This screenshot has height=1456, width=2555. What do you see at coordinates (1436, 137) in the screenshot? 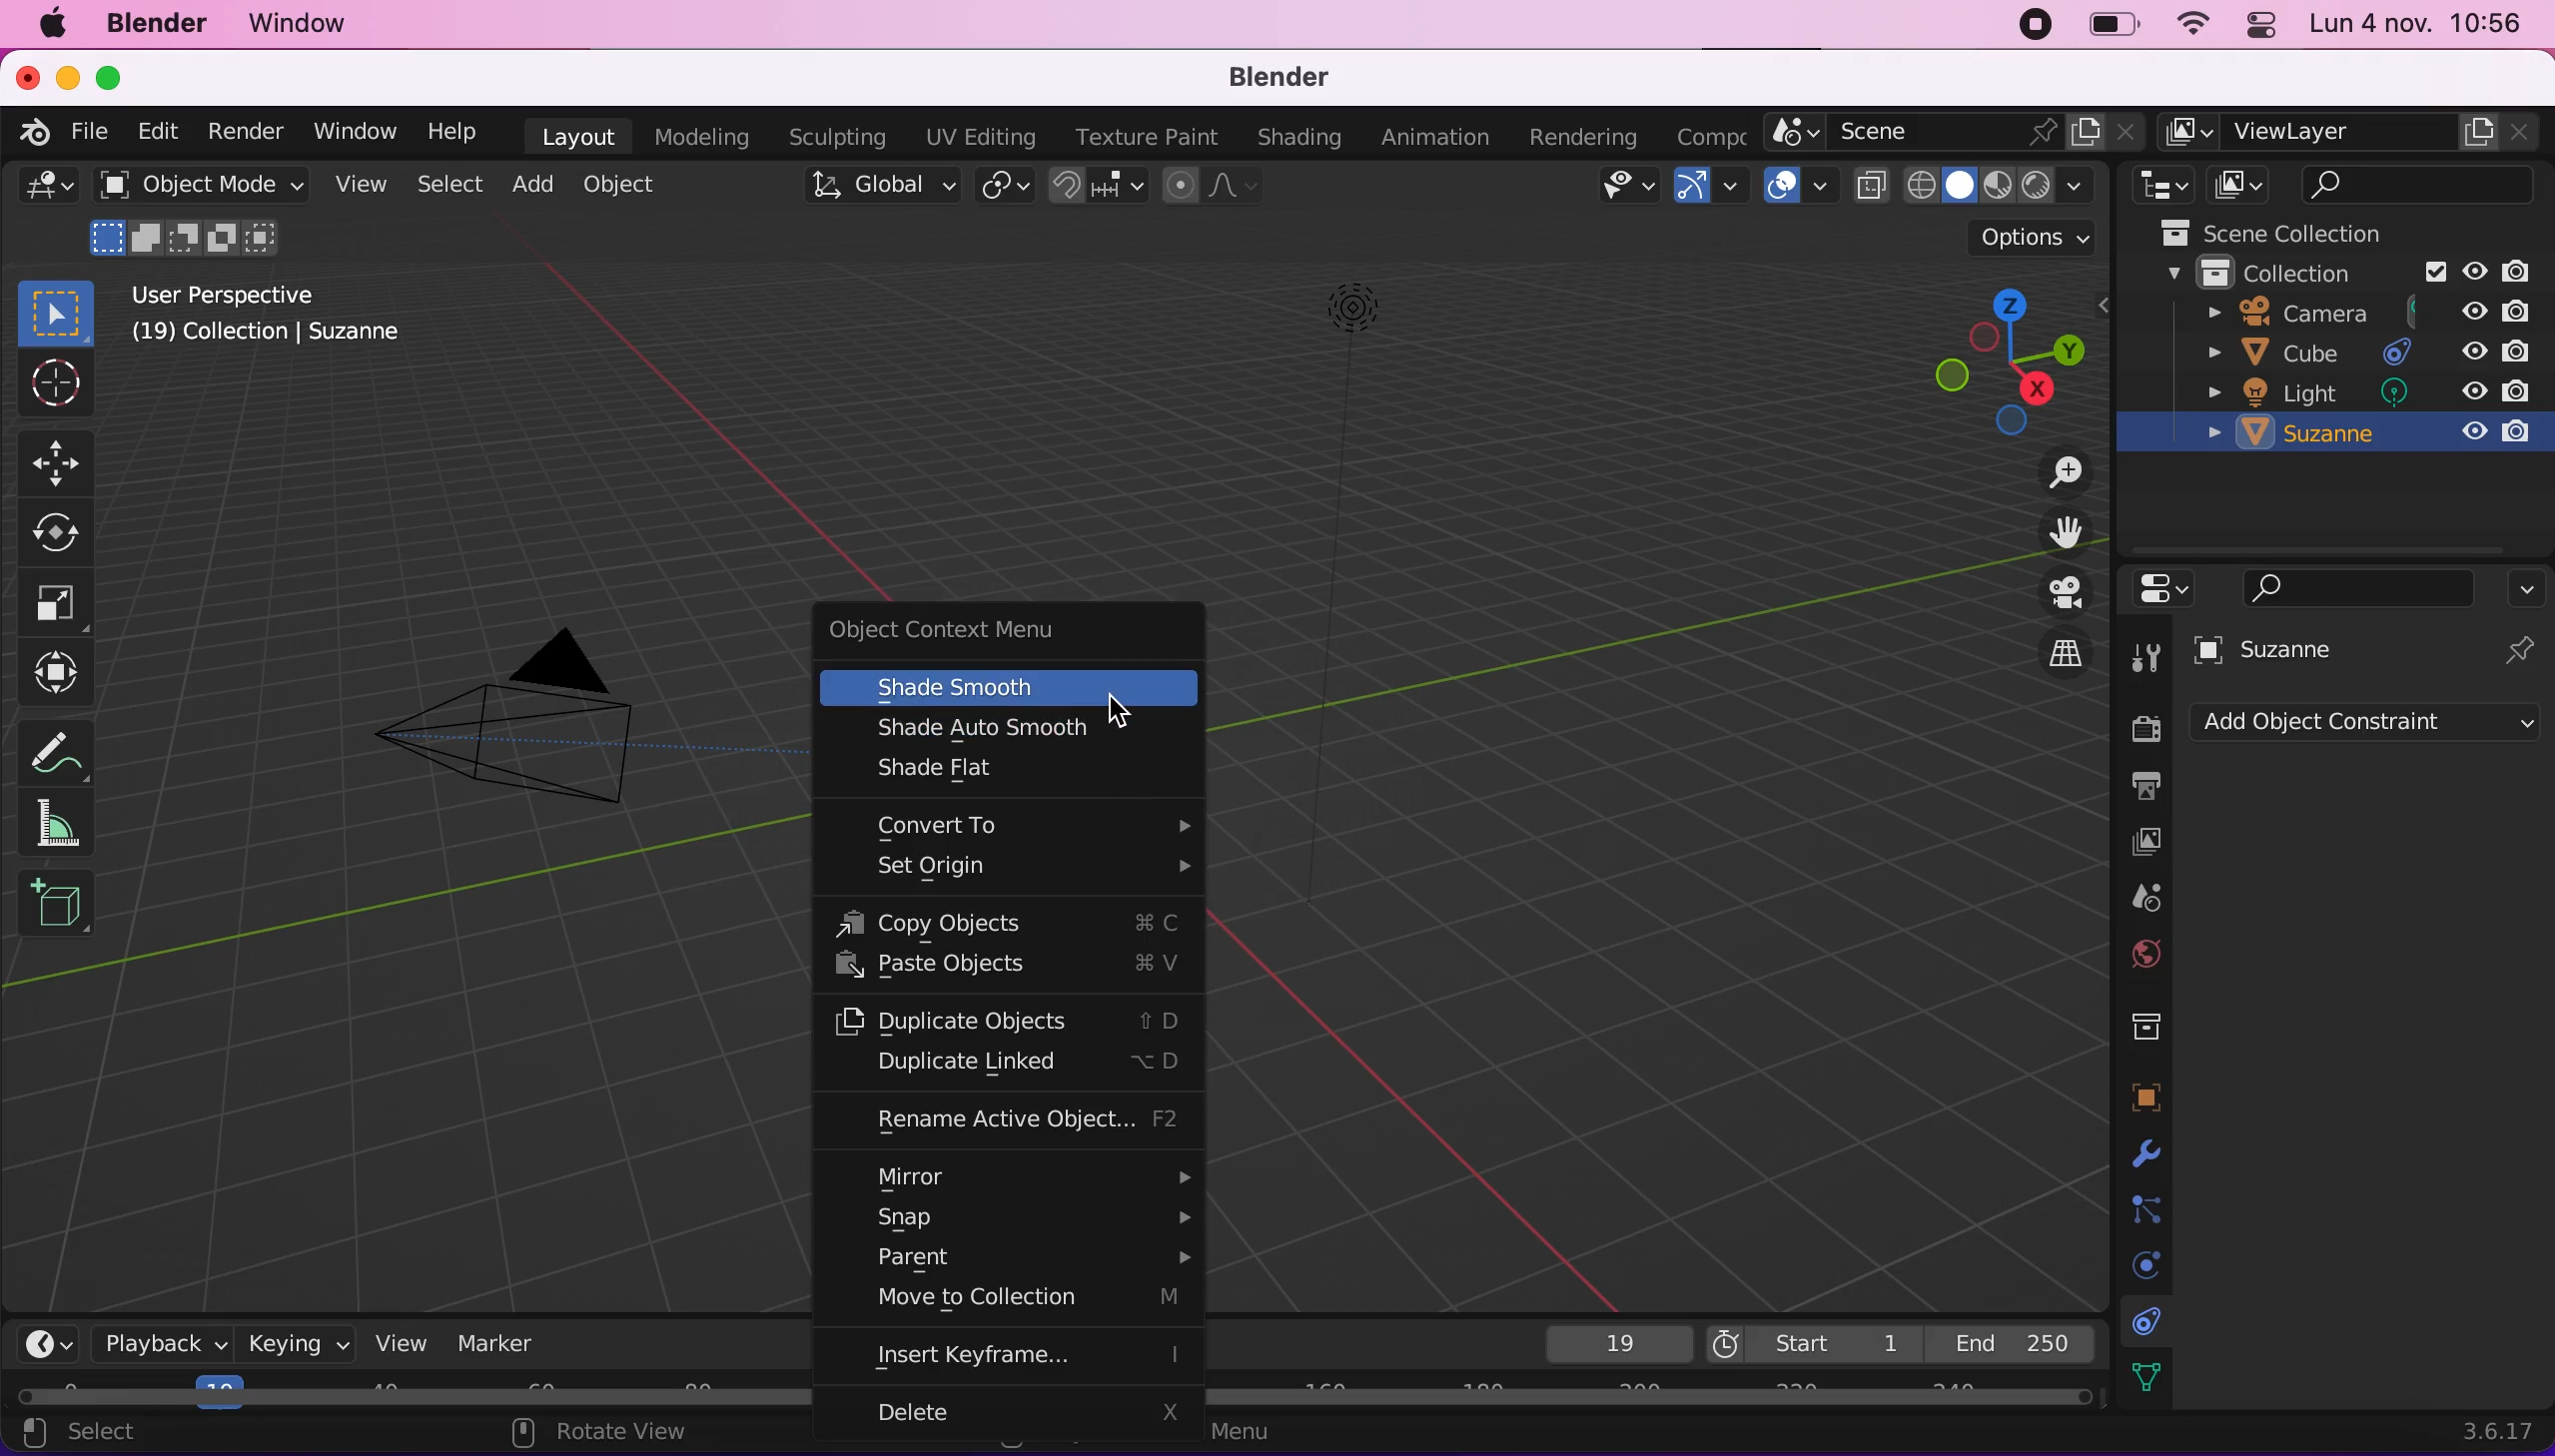
I see `animation` at bounding box center [1436, 137].